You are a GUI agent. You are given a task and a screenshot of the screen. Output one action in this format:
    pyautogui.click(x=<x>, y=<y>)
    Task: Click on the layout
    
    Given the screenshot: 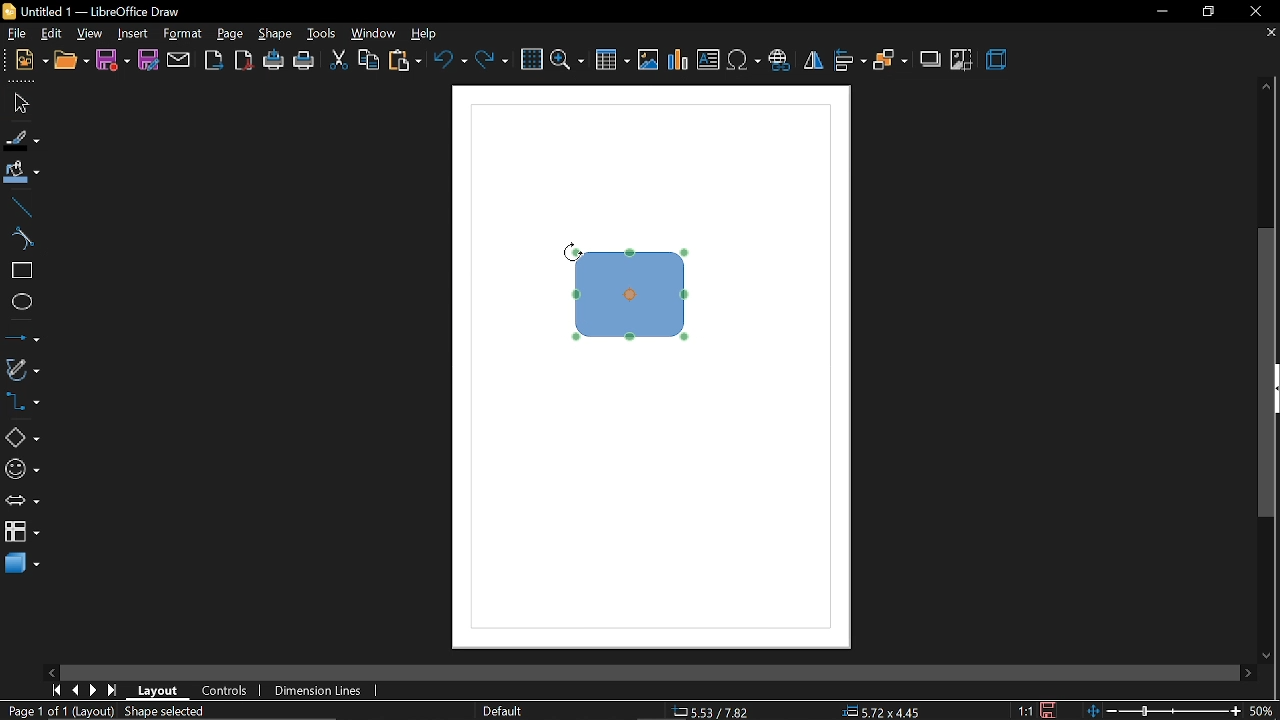 What is the action you would take?
    pyautogui.click(x=159, y=690)
    